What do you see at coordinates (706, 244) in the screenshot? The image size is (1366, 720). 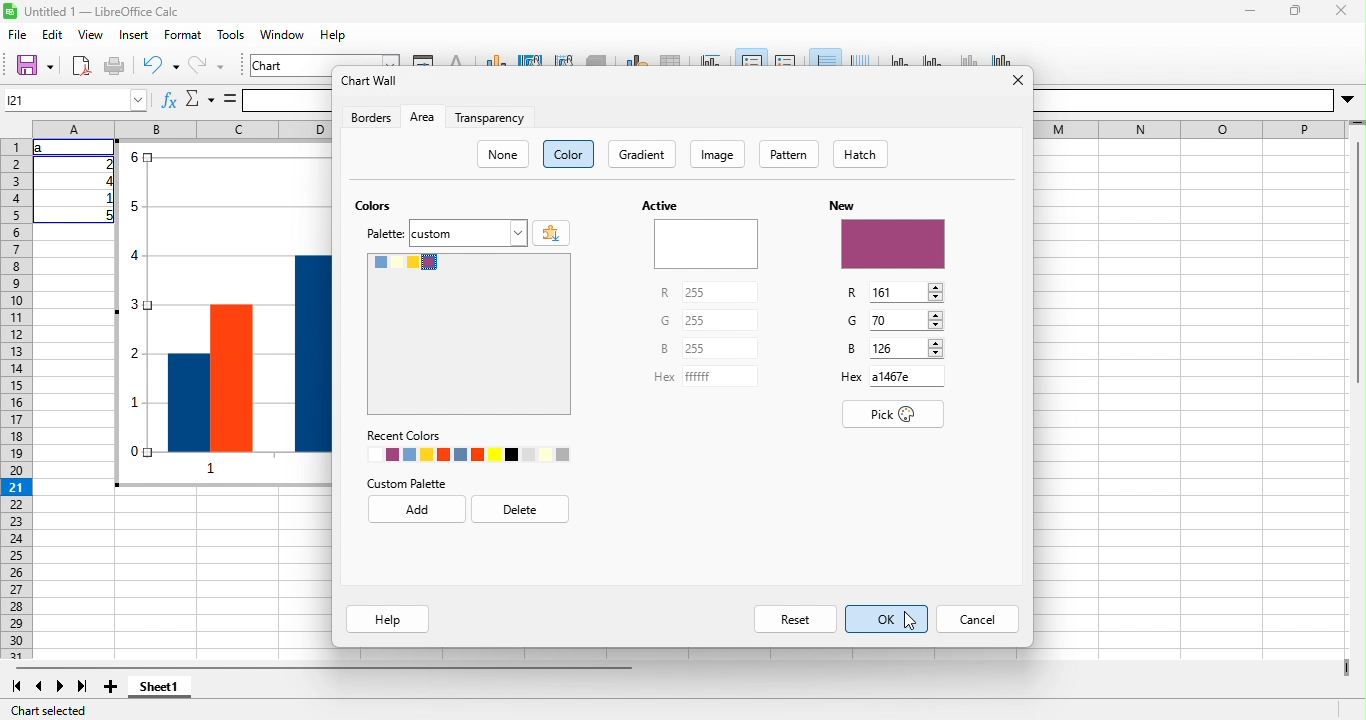 I see `Preview of active` at bounding box center [706, 244].